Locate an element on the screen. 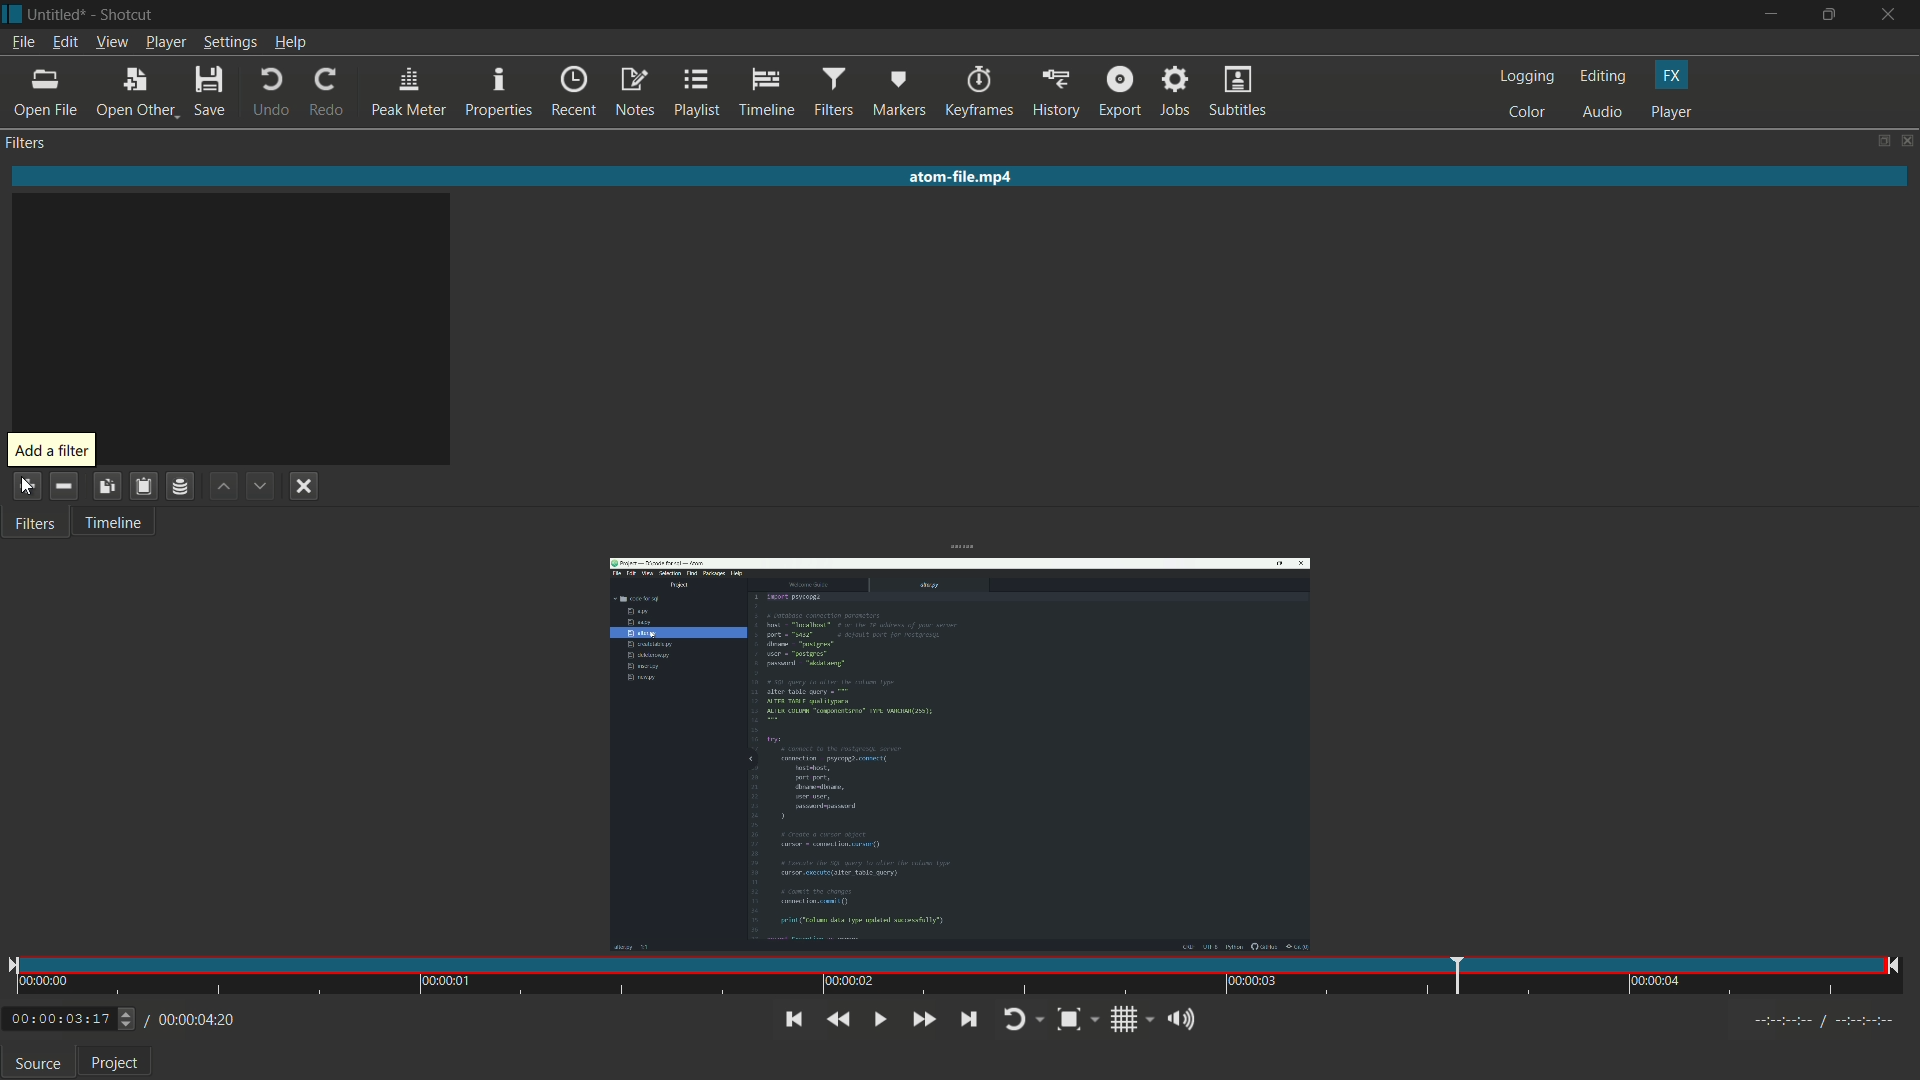  save is located at coordinates (208, 92).